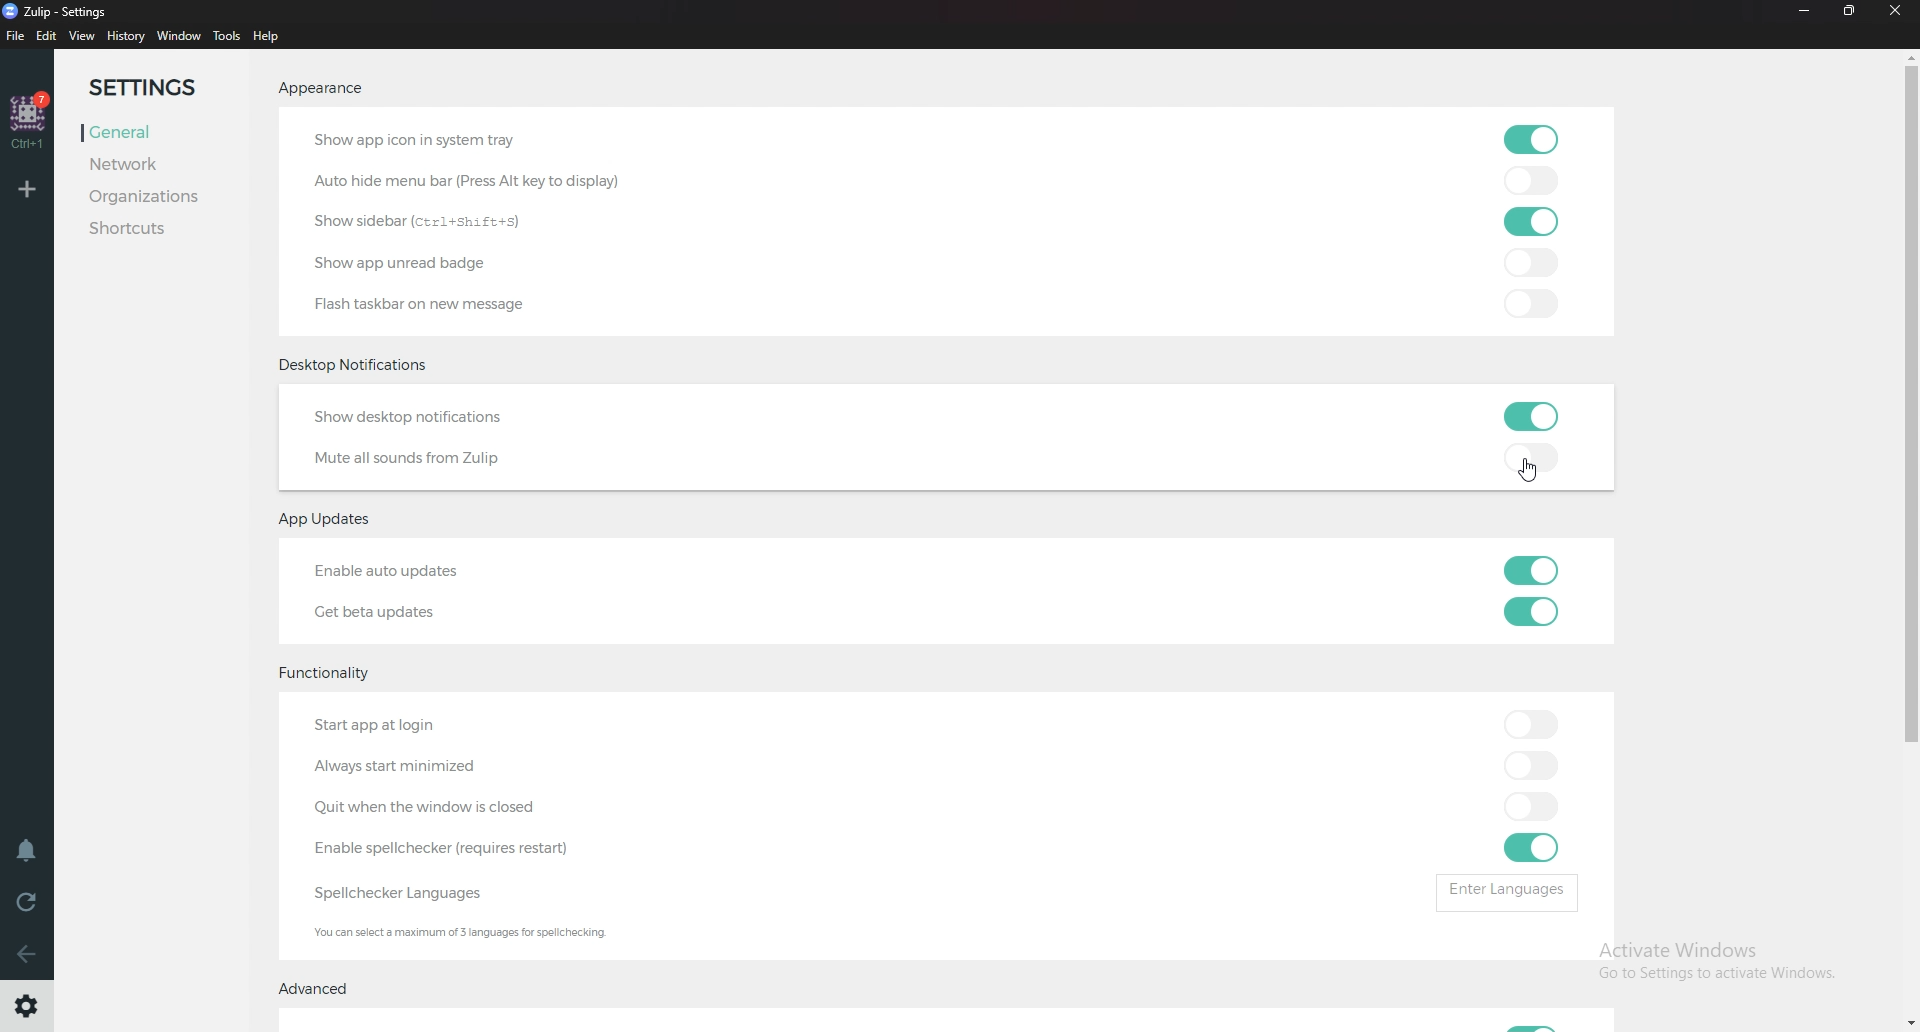  Describe the element at coordinates (1534, 768) in the screenshot. I see `toggle` at that location.